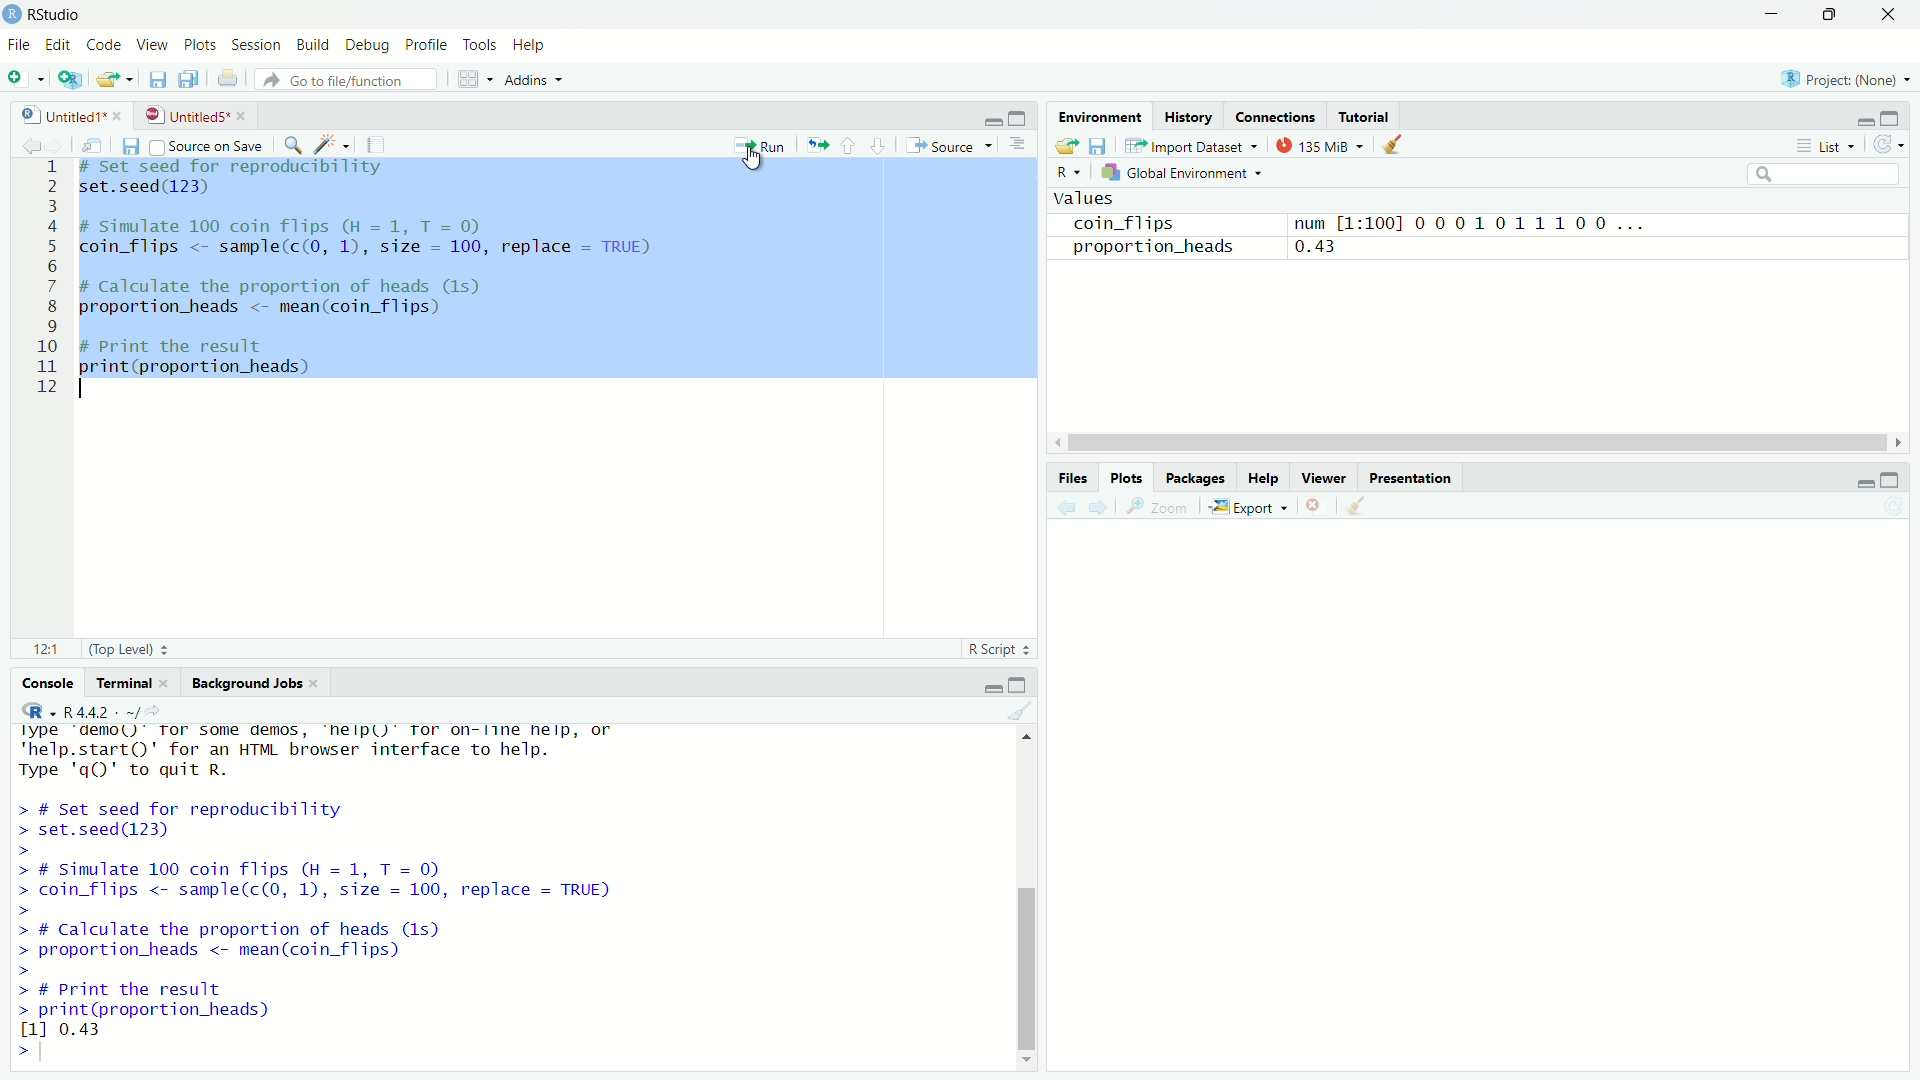 This screenshot has height=1080, width=1920. I want to click on tools, so click(480, 44).